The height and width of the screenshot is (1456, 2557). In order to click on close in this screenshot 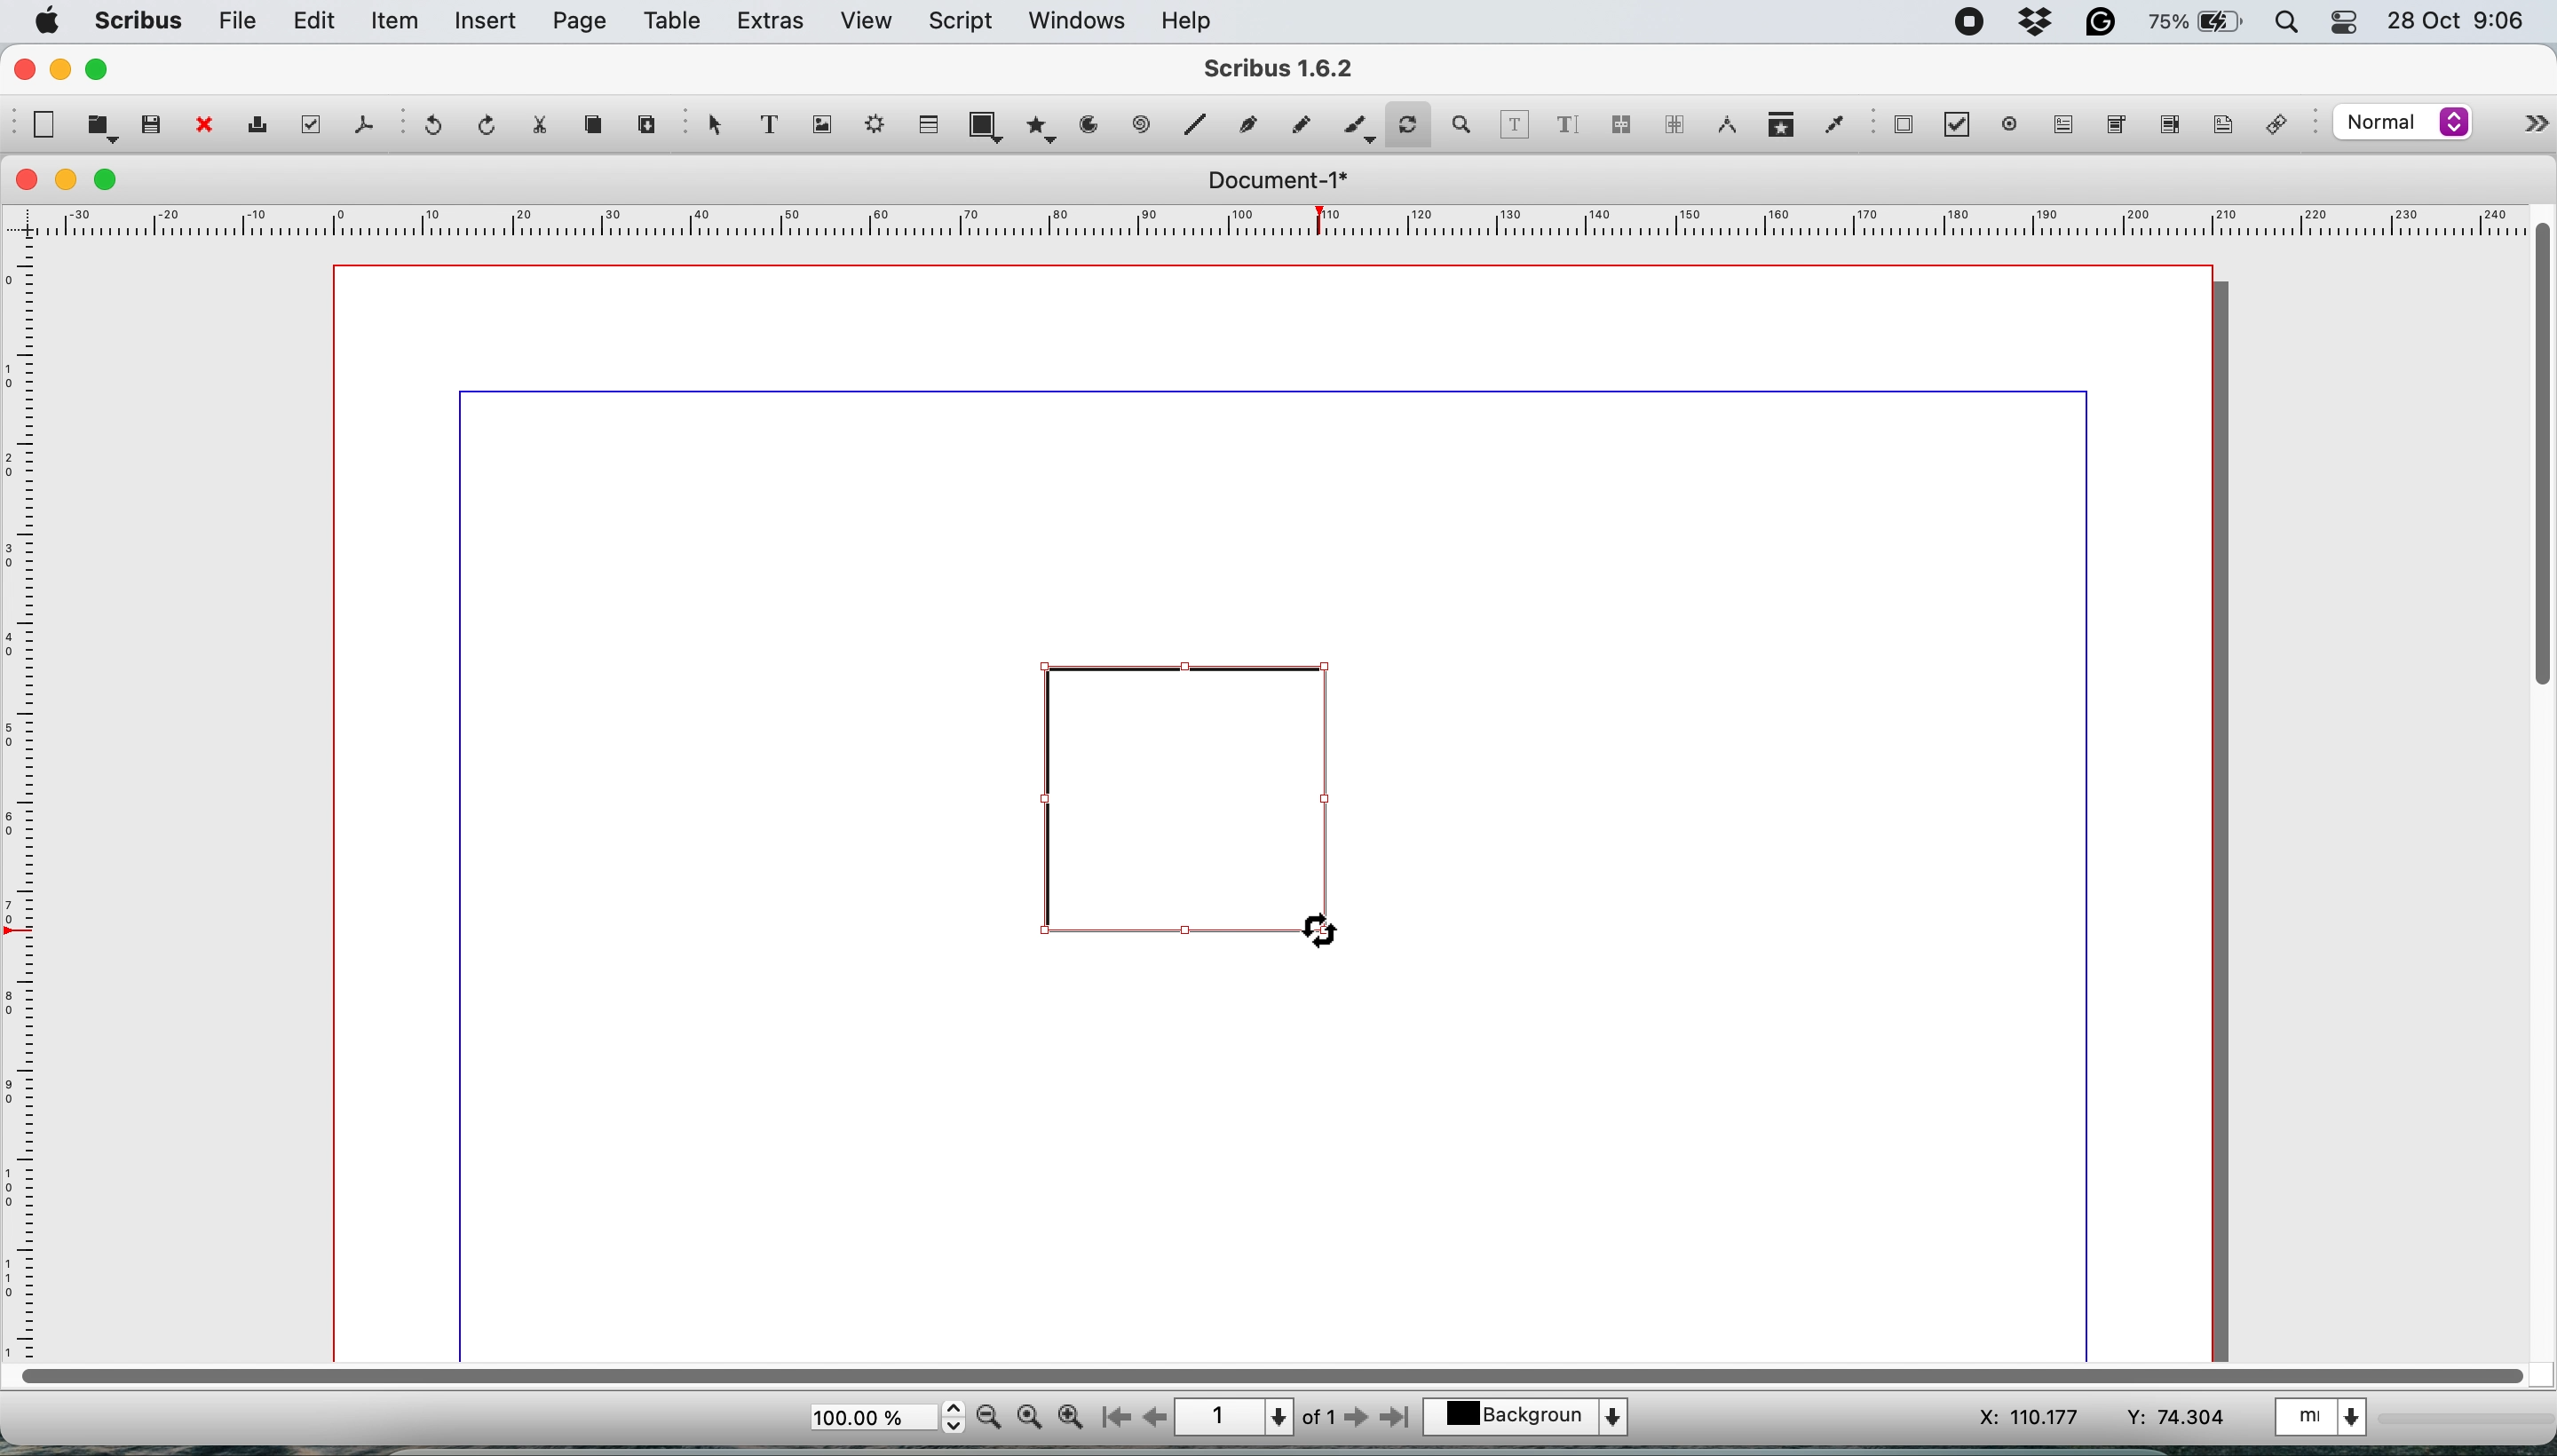, I will do `click(204, 126)`.